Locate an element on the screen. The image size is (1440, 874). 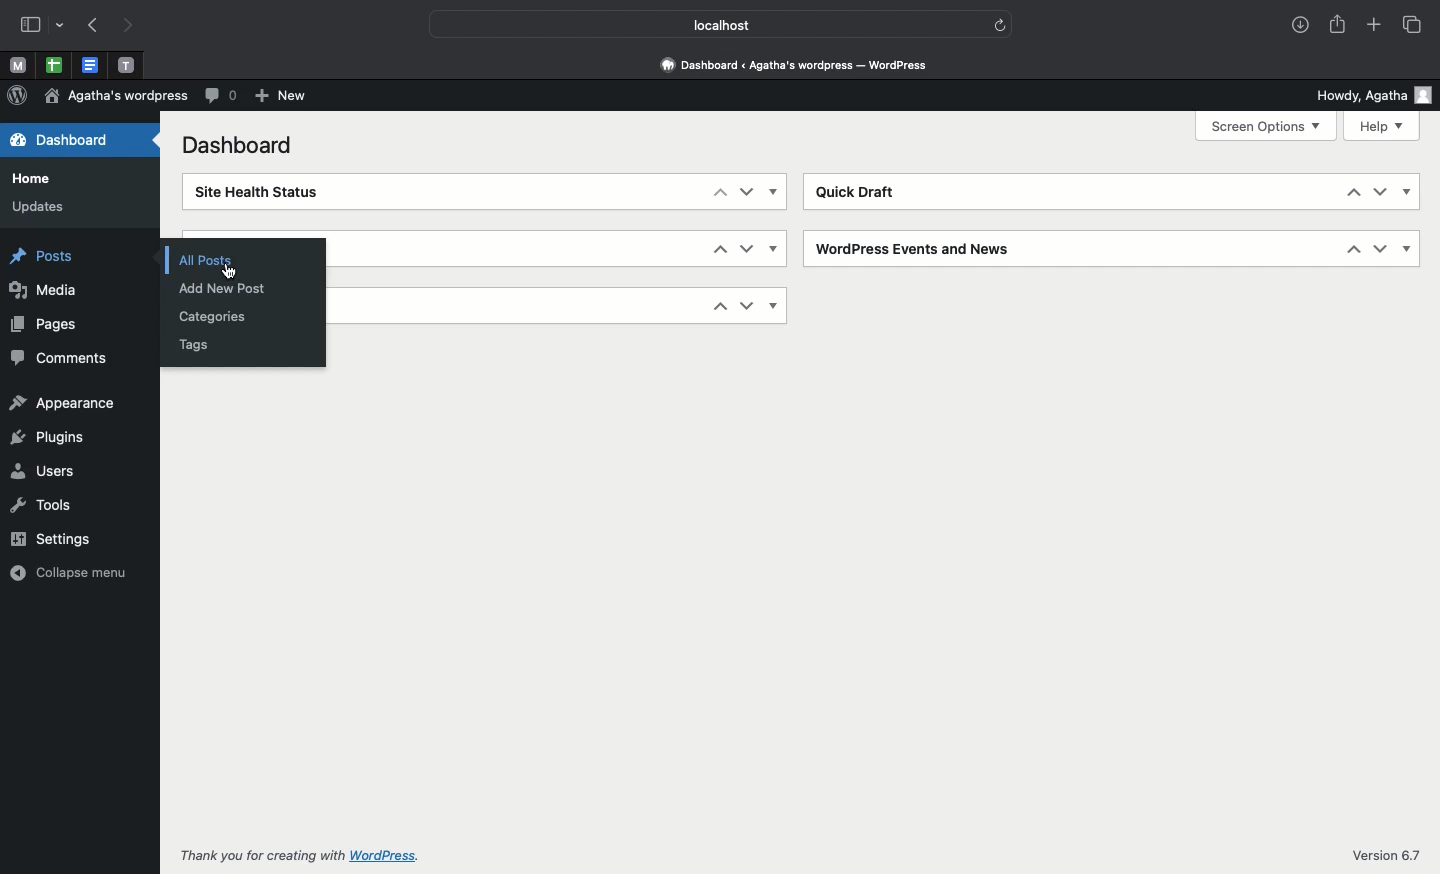
 is located at coordinates (1002, 26).